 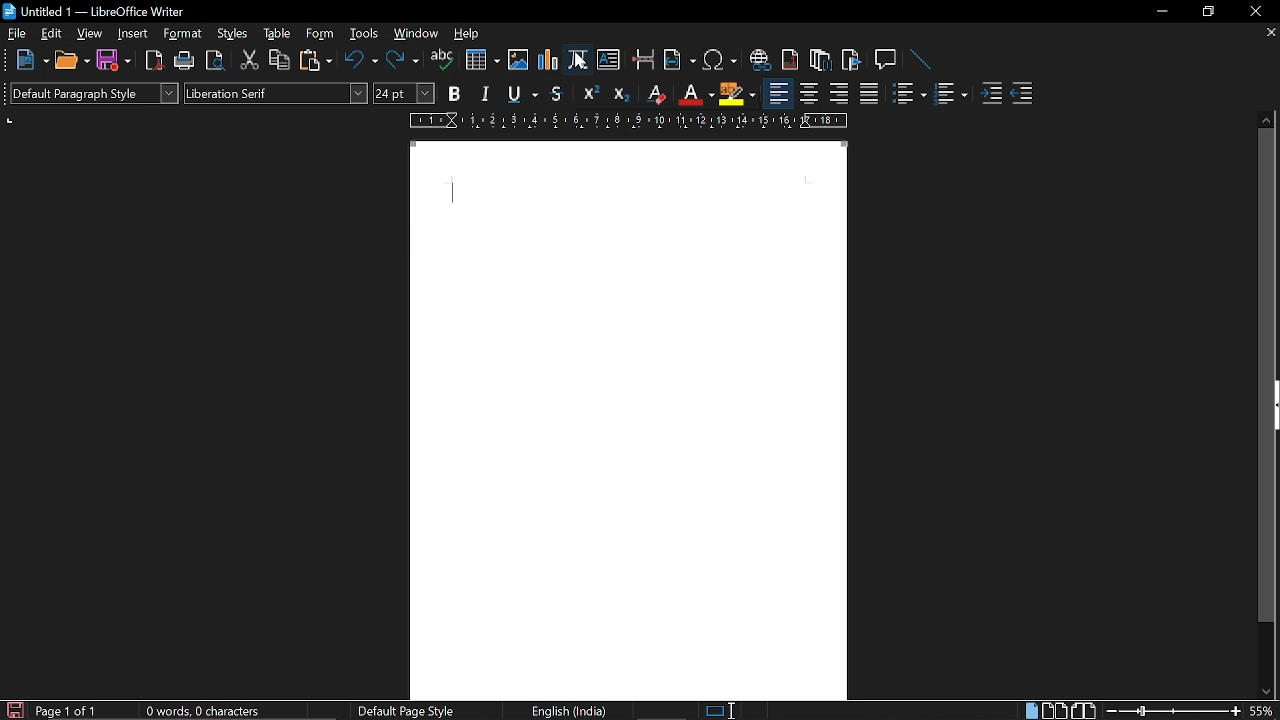 I want to click on view, so click(x=89, y=36).